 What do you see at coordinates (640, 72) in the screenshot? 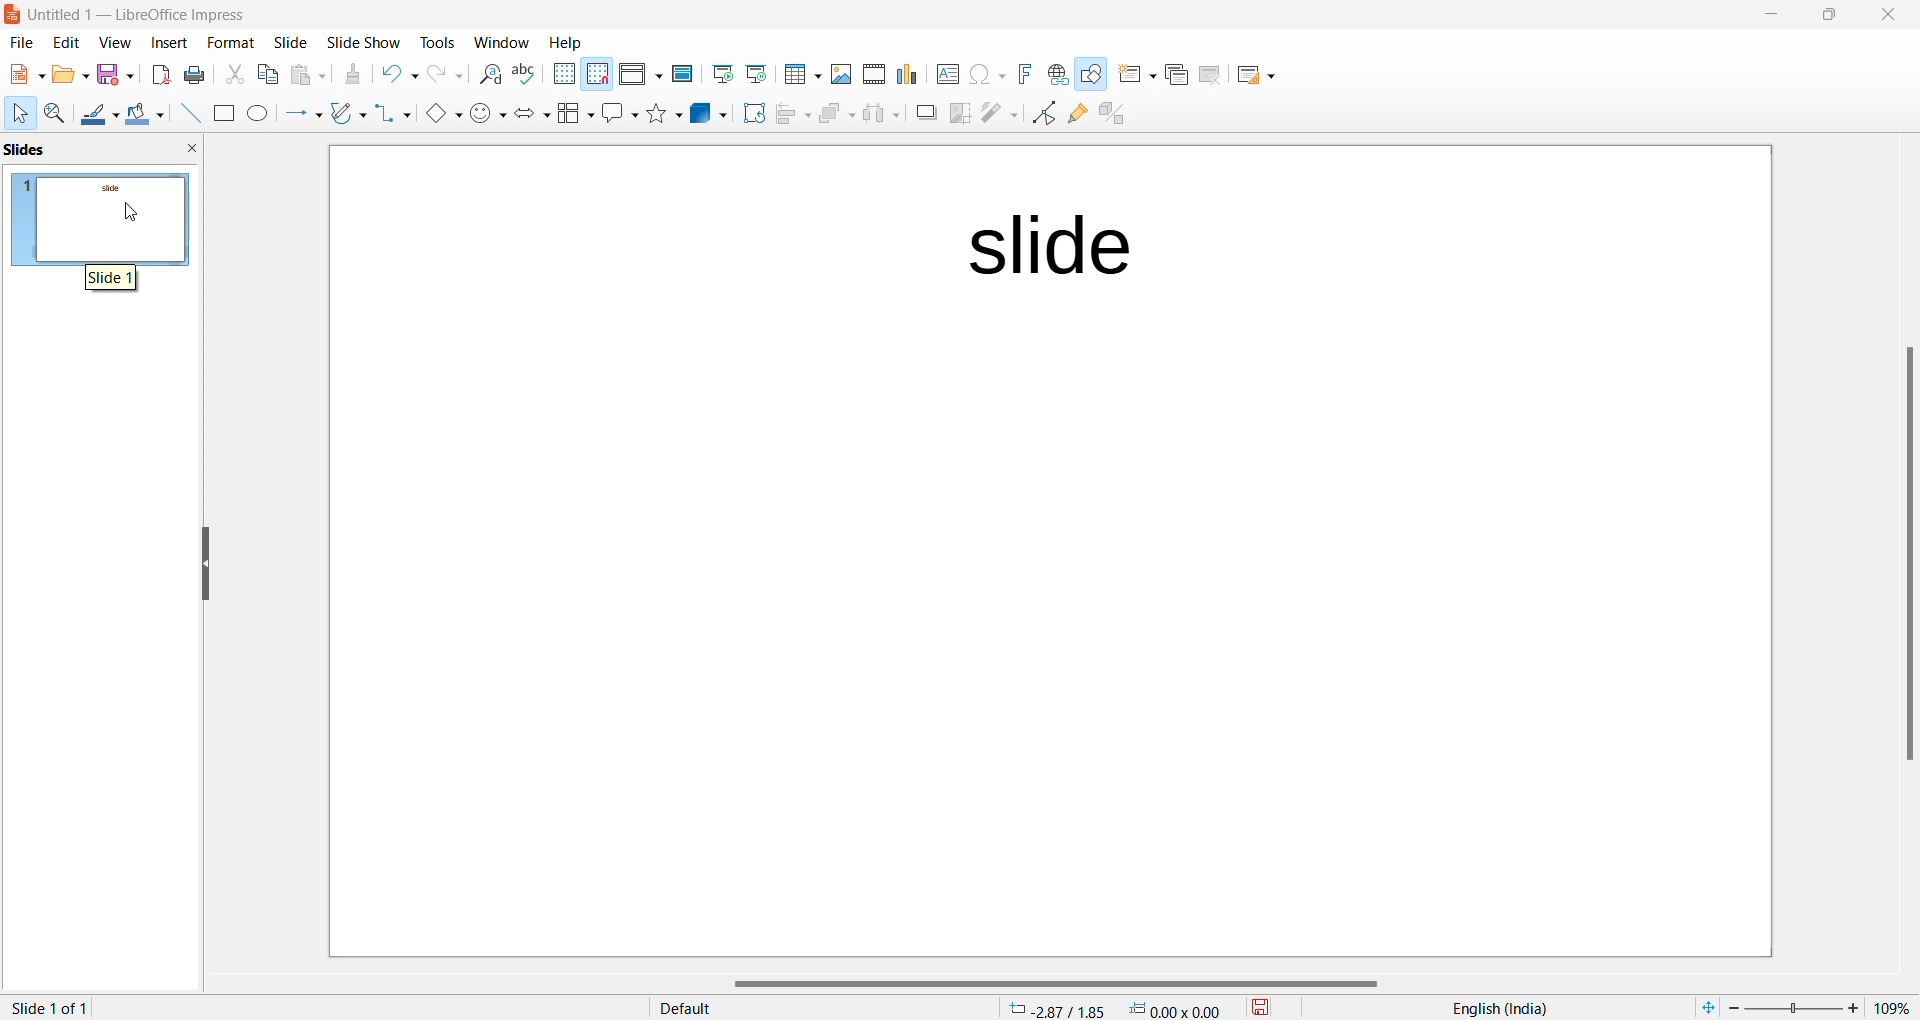
I see `Display views` at bounding box center [640, 72].